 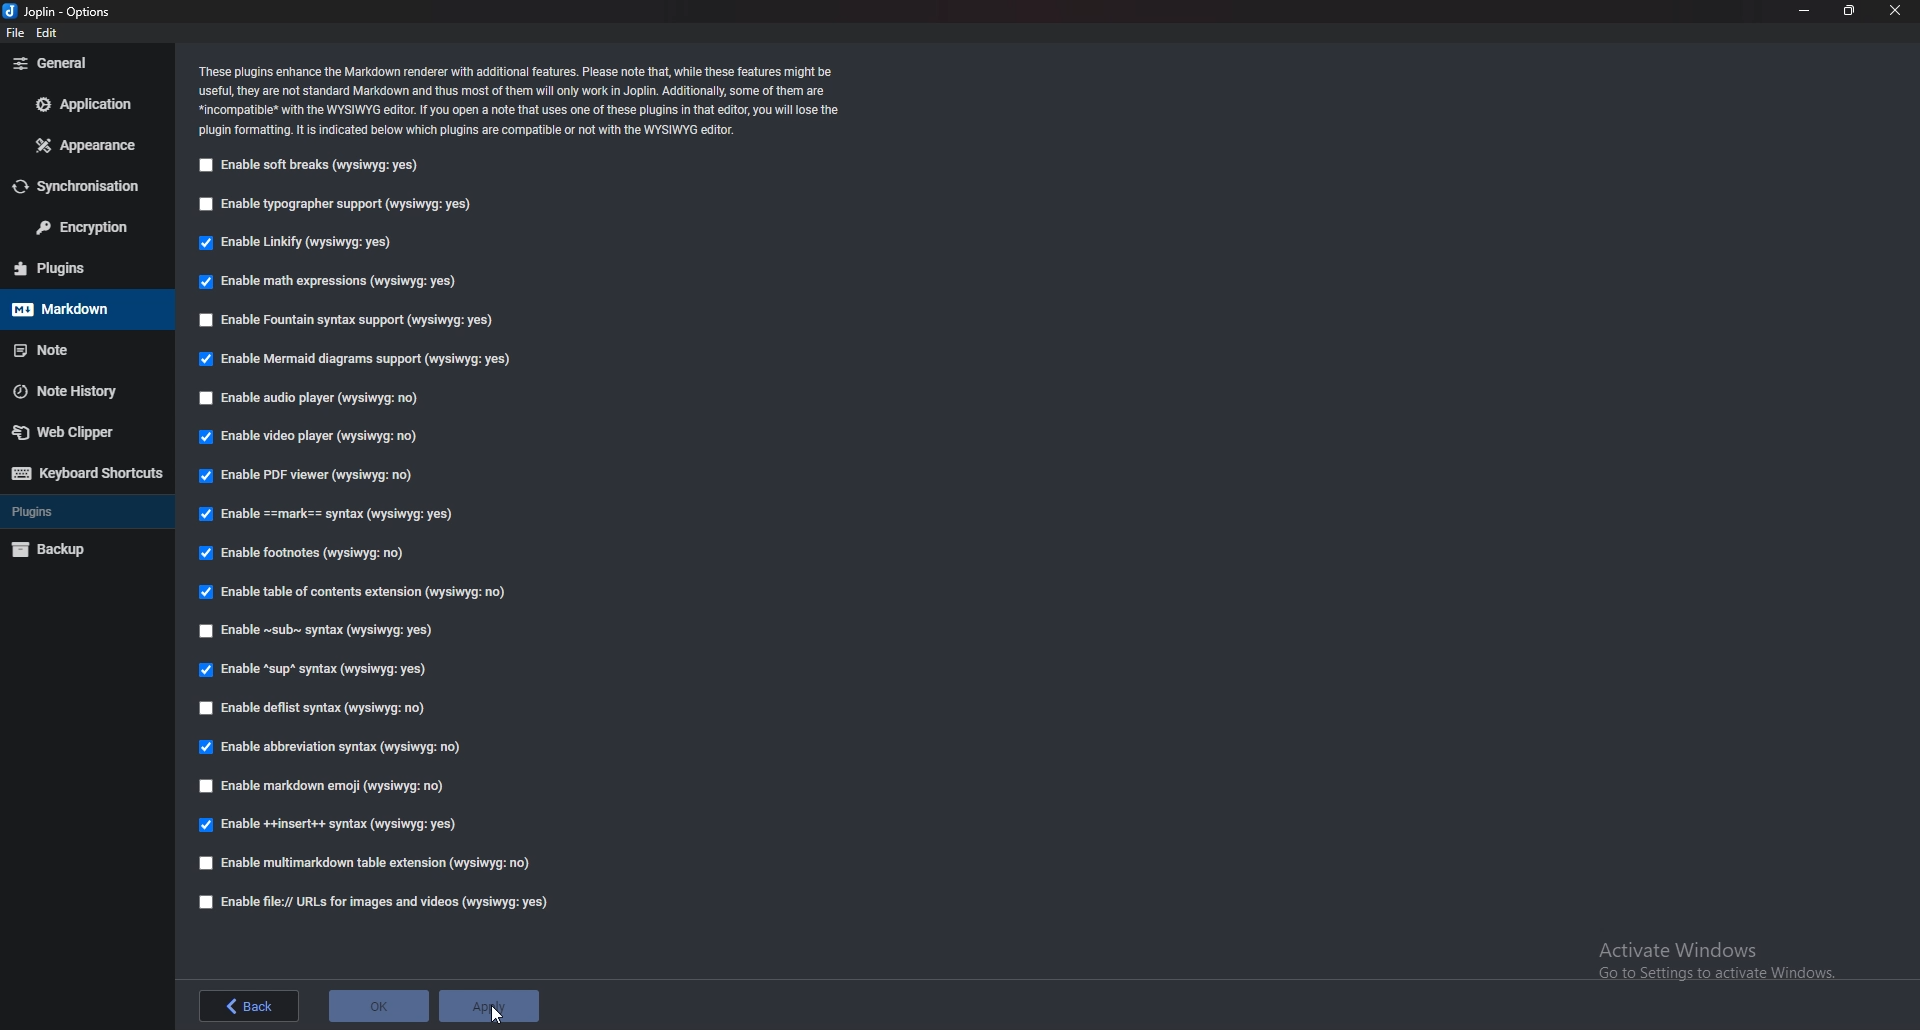 What do you see at coordinates (17, 33) in the screenshot?
I see `file` at bounding box center [17, 33].